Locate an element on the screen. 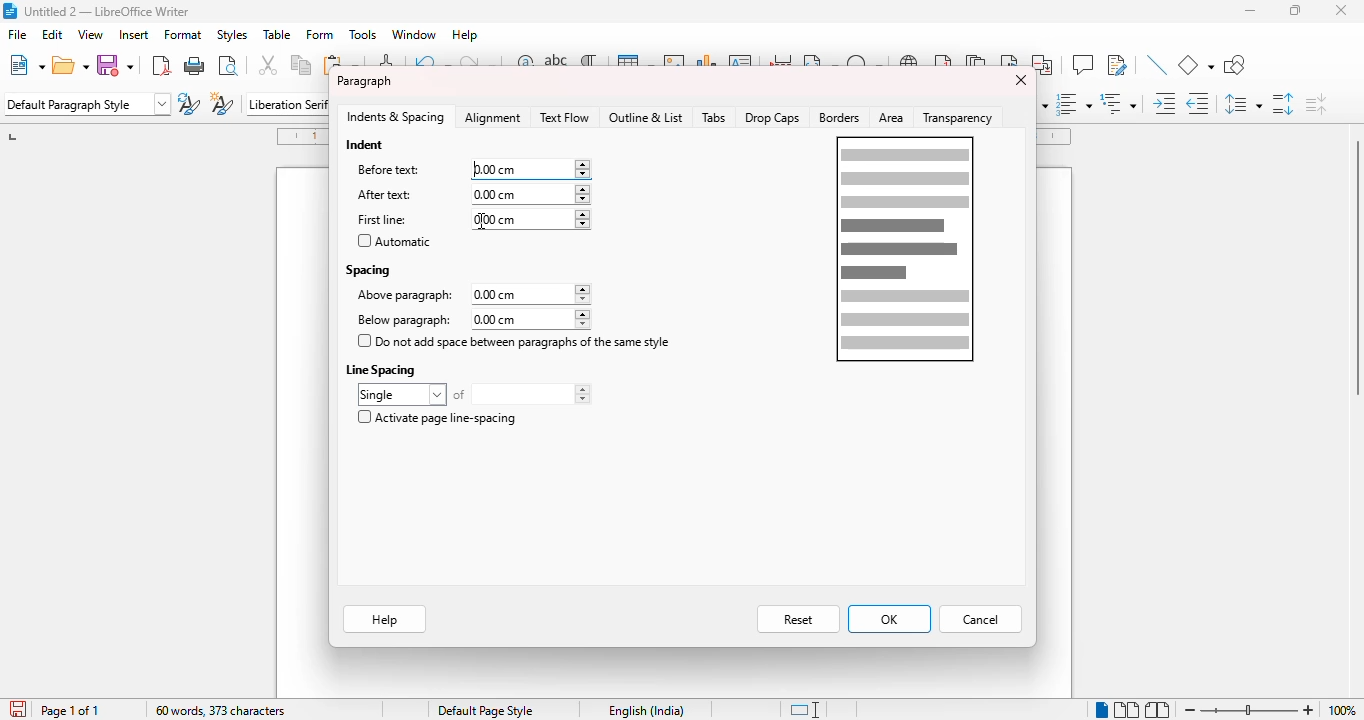 This screenshot has height=720, width=1364. insert is located at coordinates (132, 35).